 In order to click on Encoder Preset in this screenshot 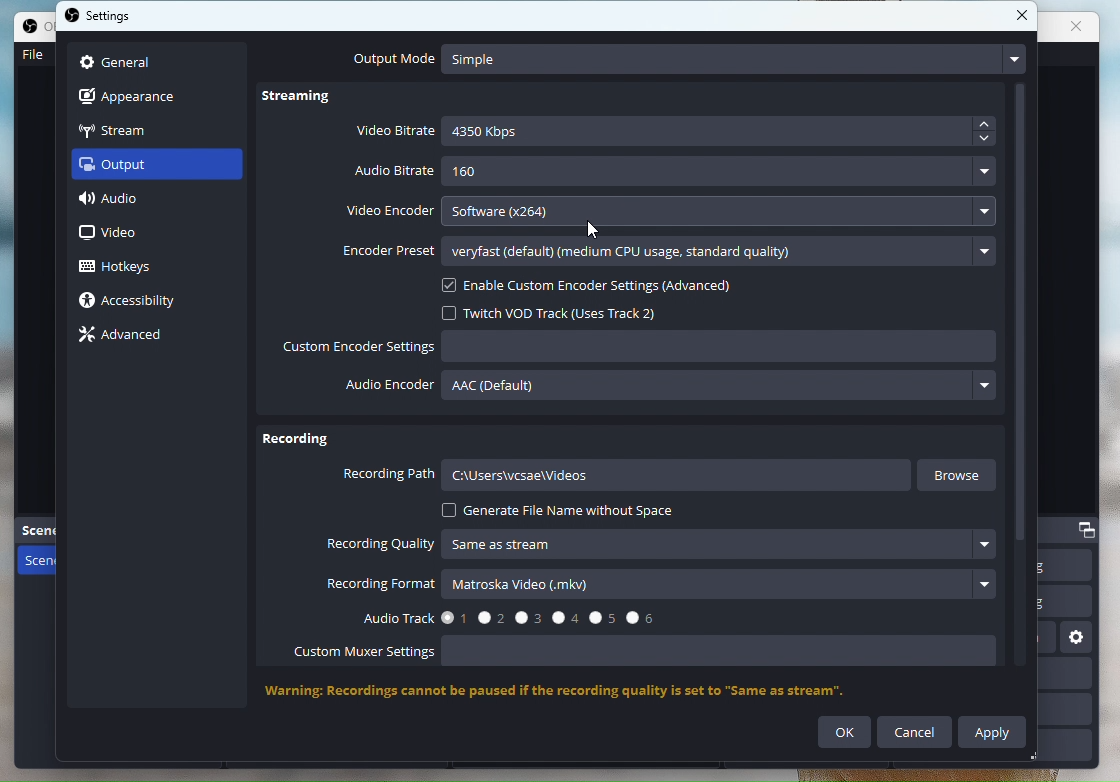, I will do `click(670, 253)`.